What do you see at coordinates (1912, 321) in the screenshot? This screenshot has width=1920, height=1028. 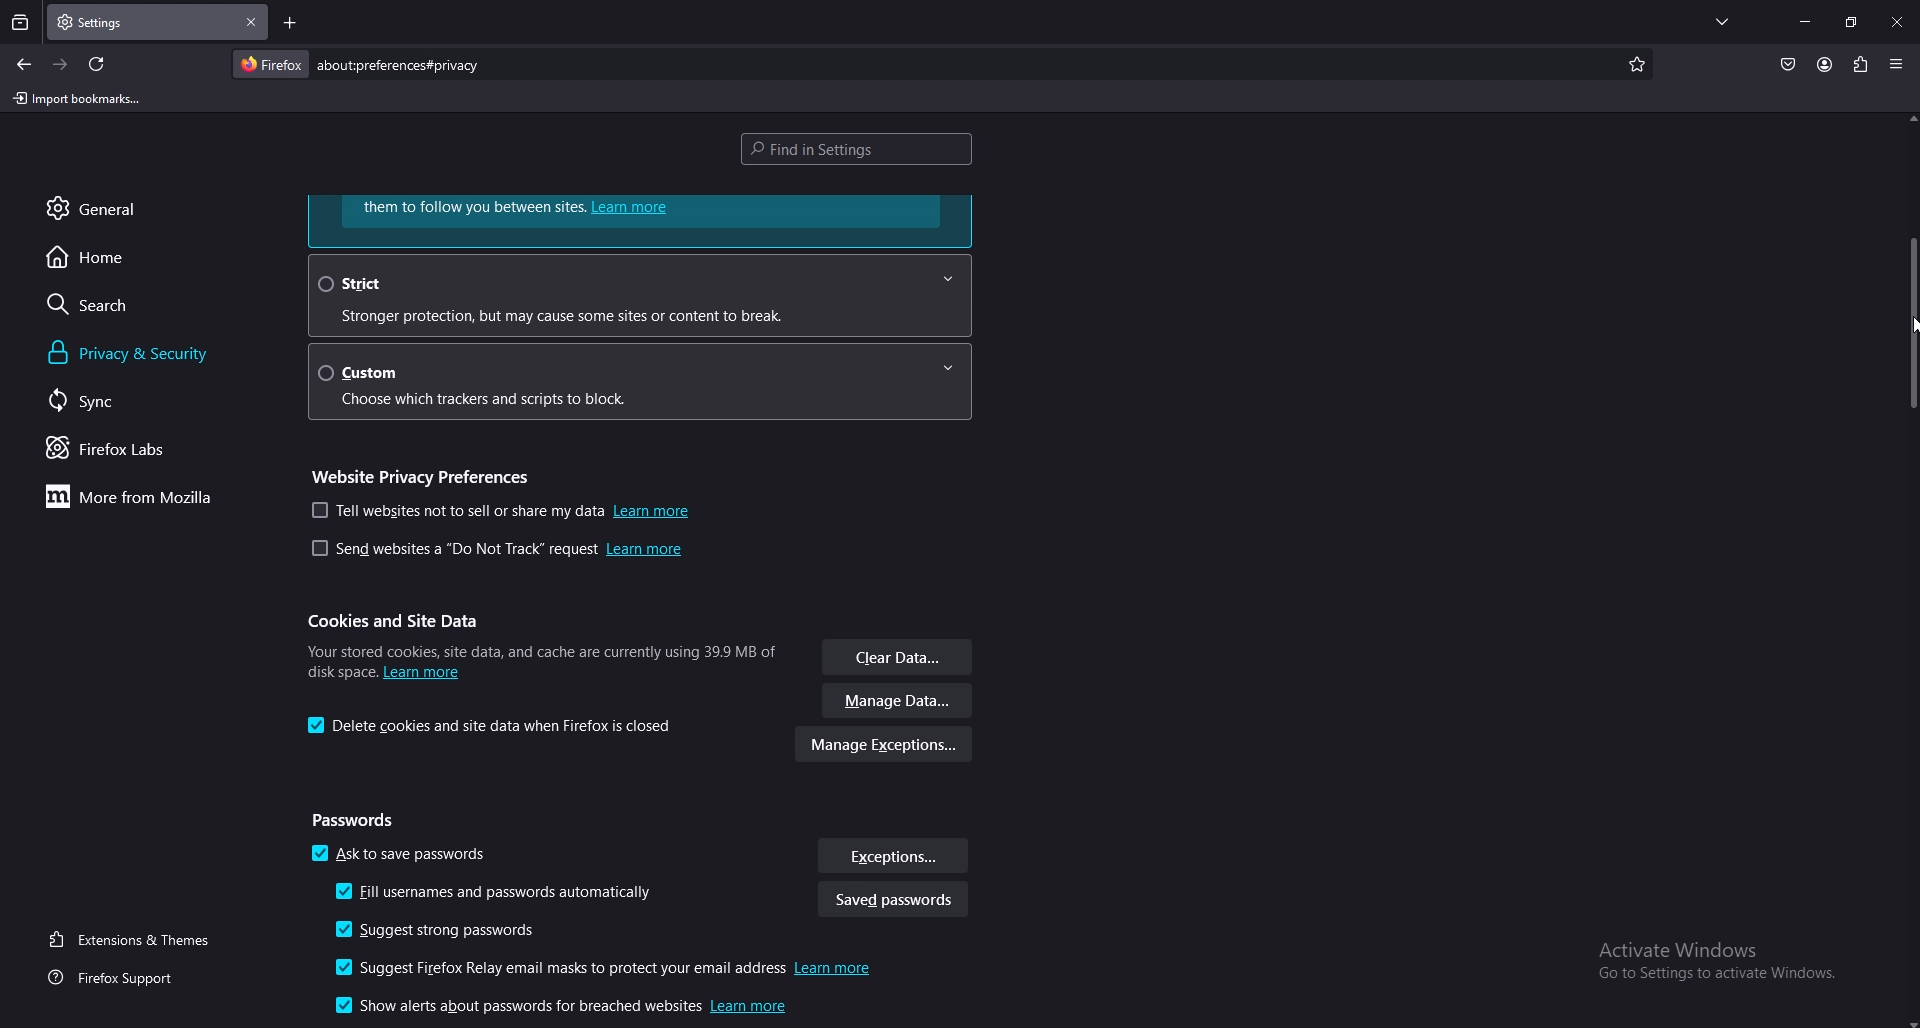 I see `scroll bar` at bounding box center [1912, 321].